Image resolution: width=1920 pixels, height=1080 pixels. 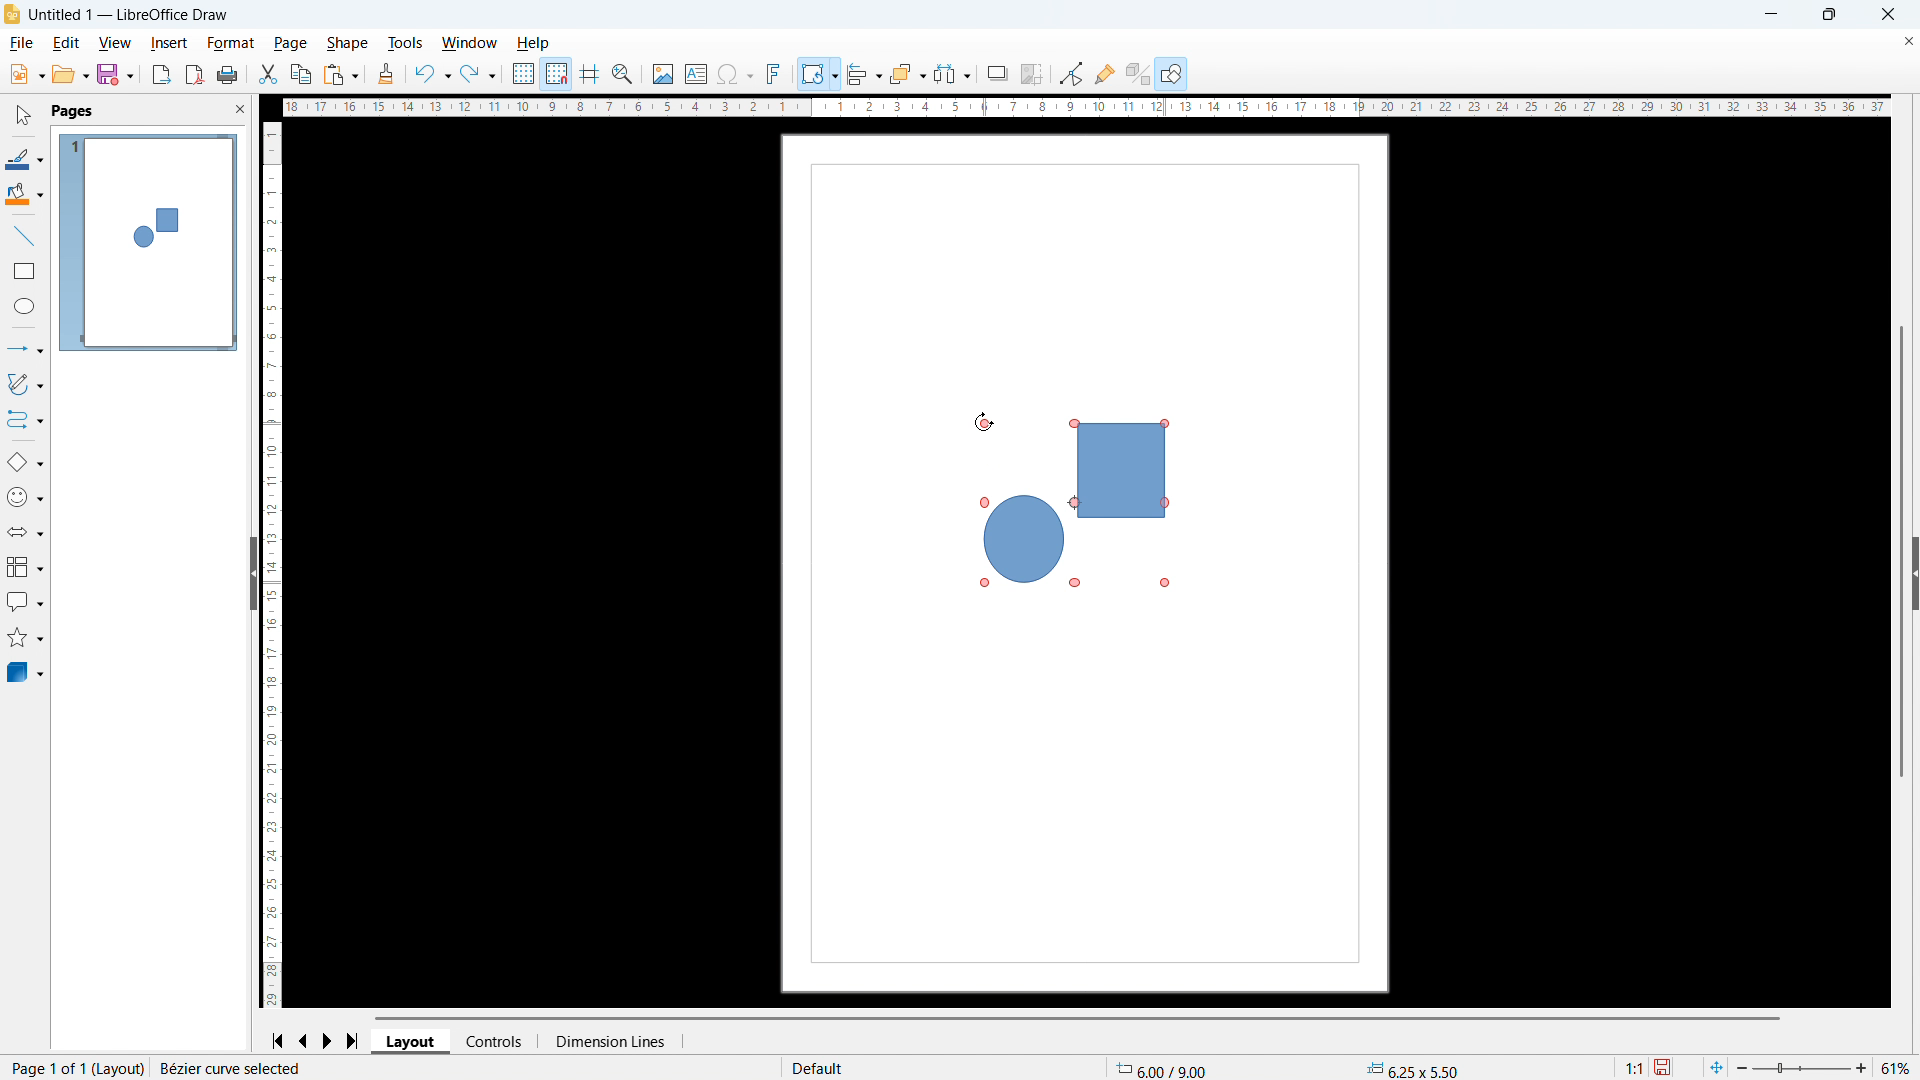 What do you see at coordinates (76, 1068) in the screenshot?
I see `Page number ` at bounding box center [76, 1068].